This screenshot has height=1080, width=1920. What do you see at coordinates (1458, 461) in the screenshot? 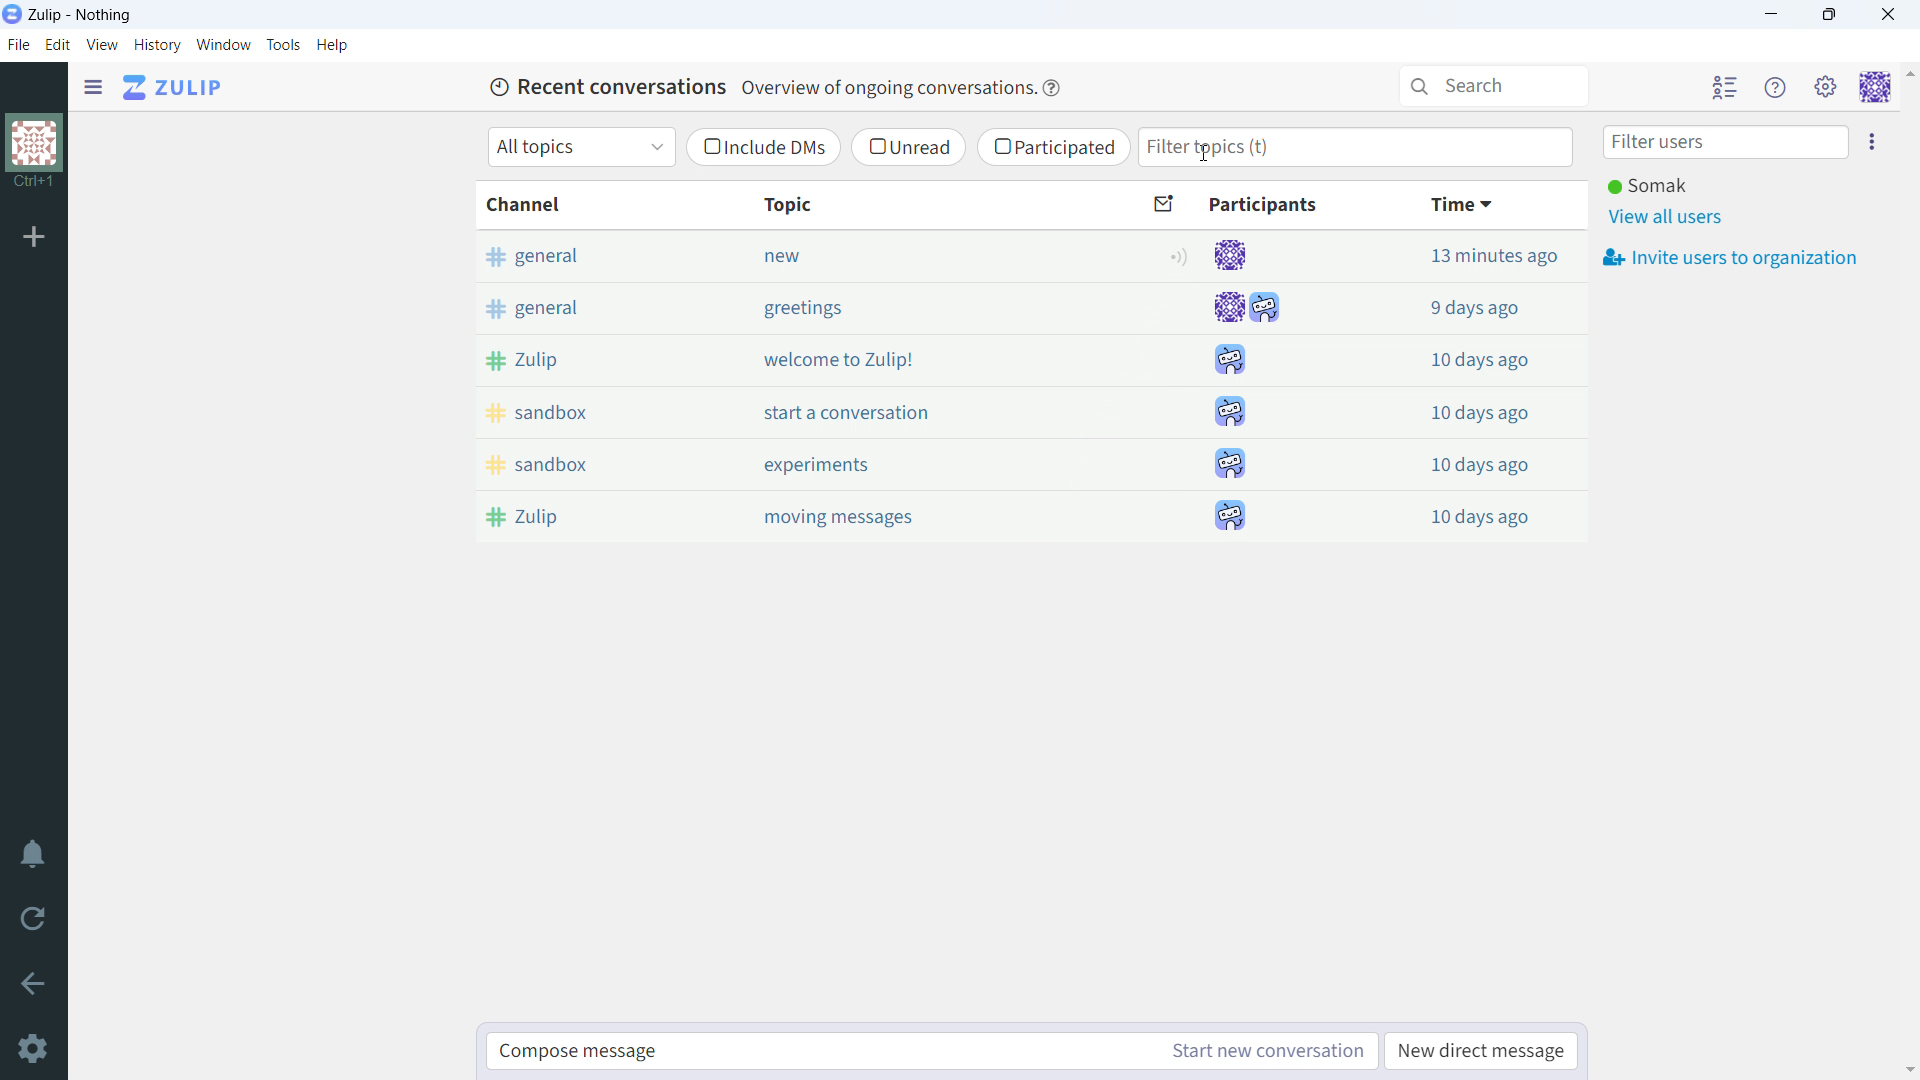
I see `10 days ago` at bounding box center [1458, 461].